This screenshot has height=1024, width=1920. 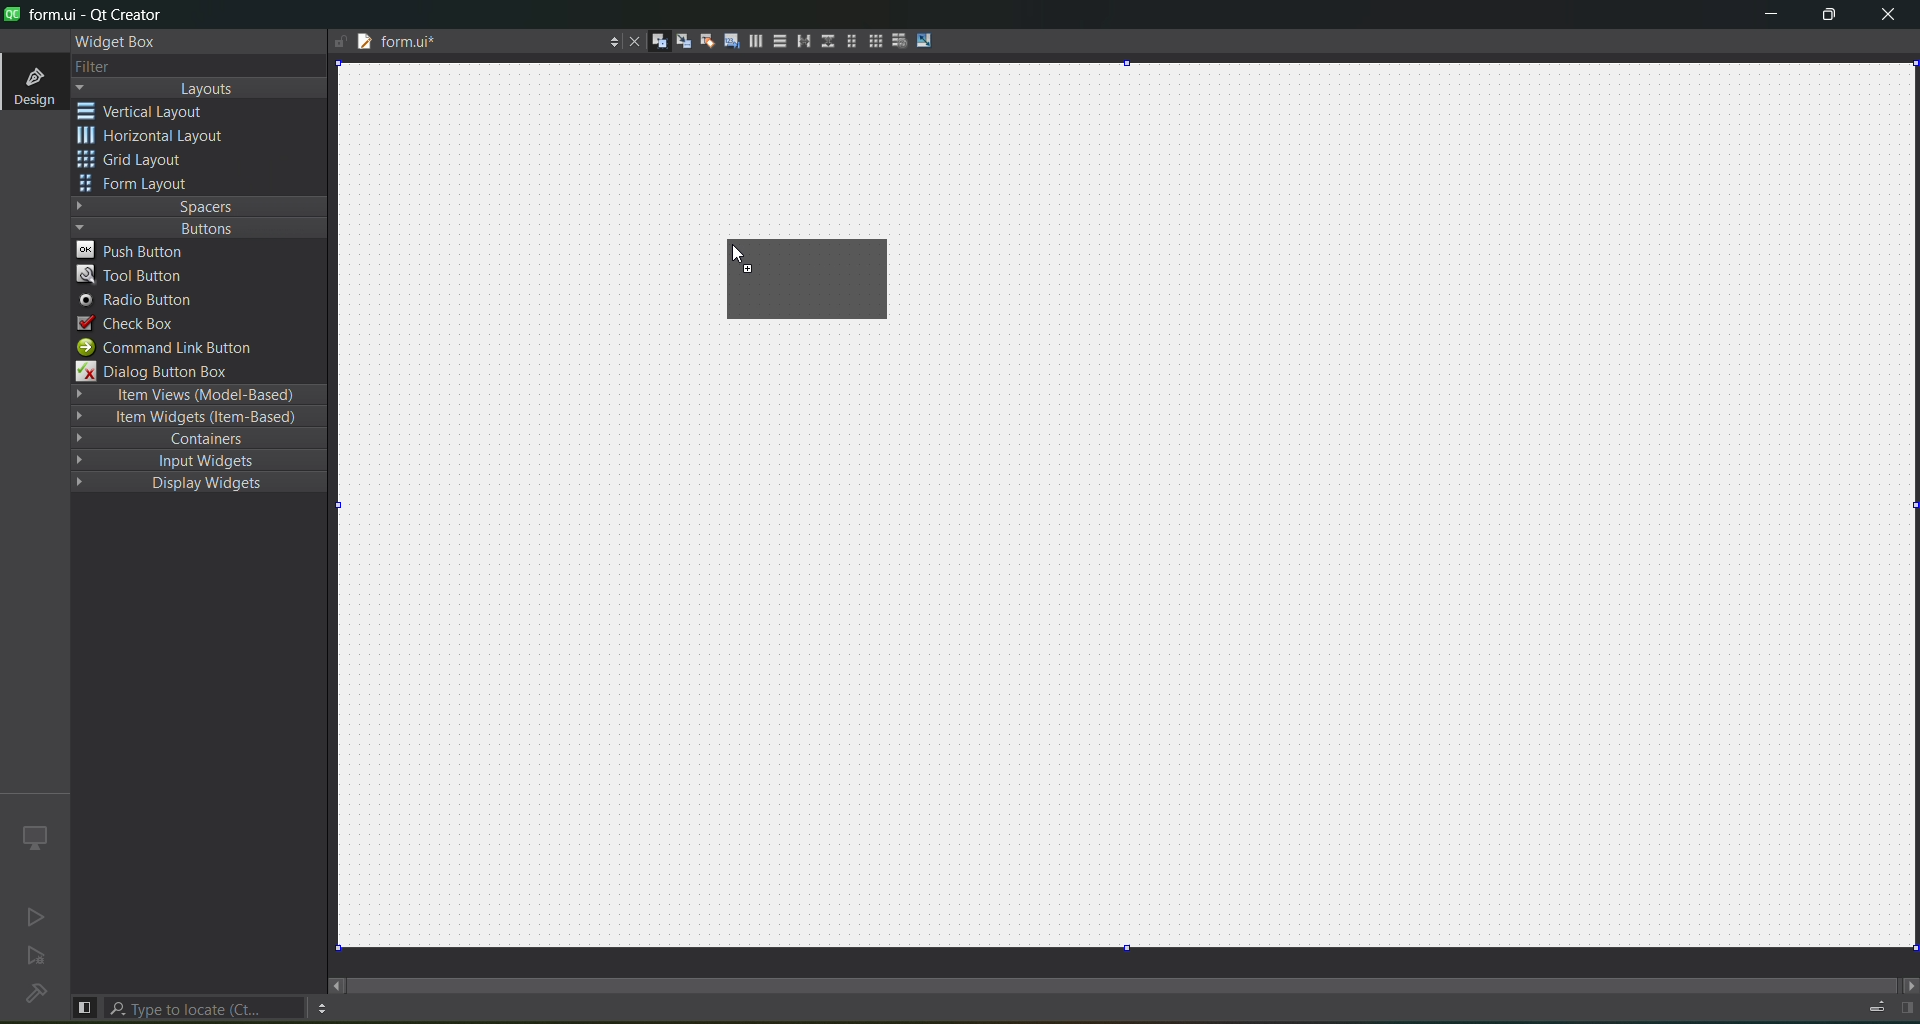 I want to click on radio button, so click(x=136, y=302).